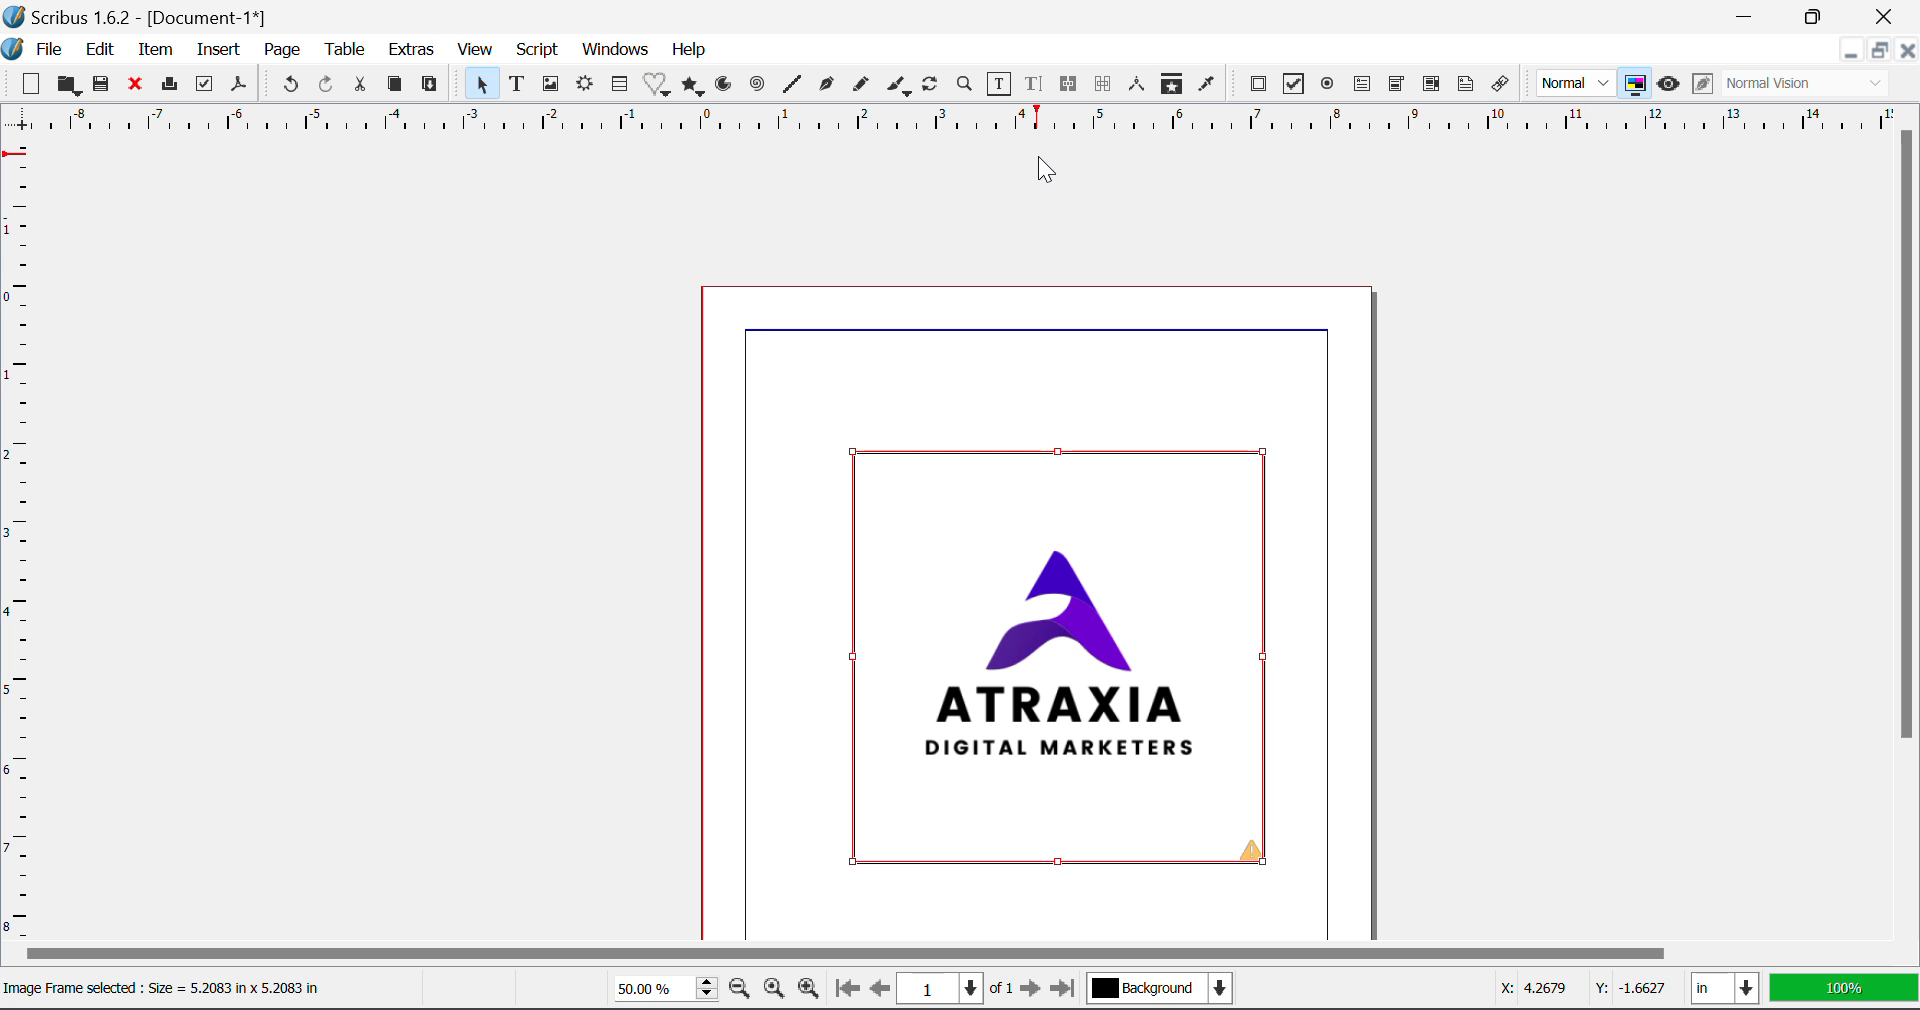  What do you see at coordinates (1158, 985) in the screenshot?
I see `Page Background` at bounding box center [1158, 985].